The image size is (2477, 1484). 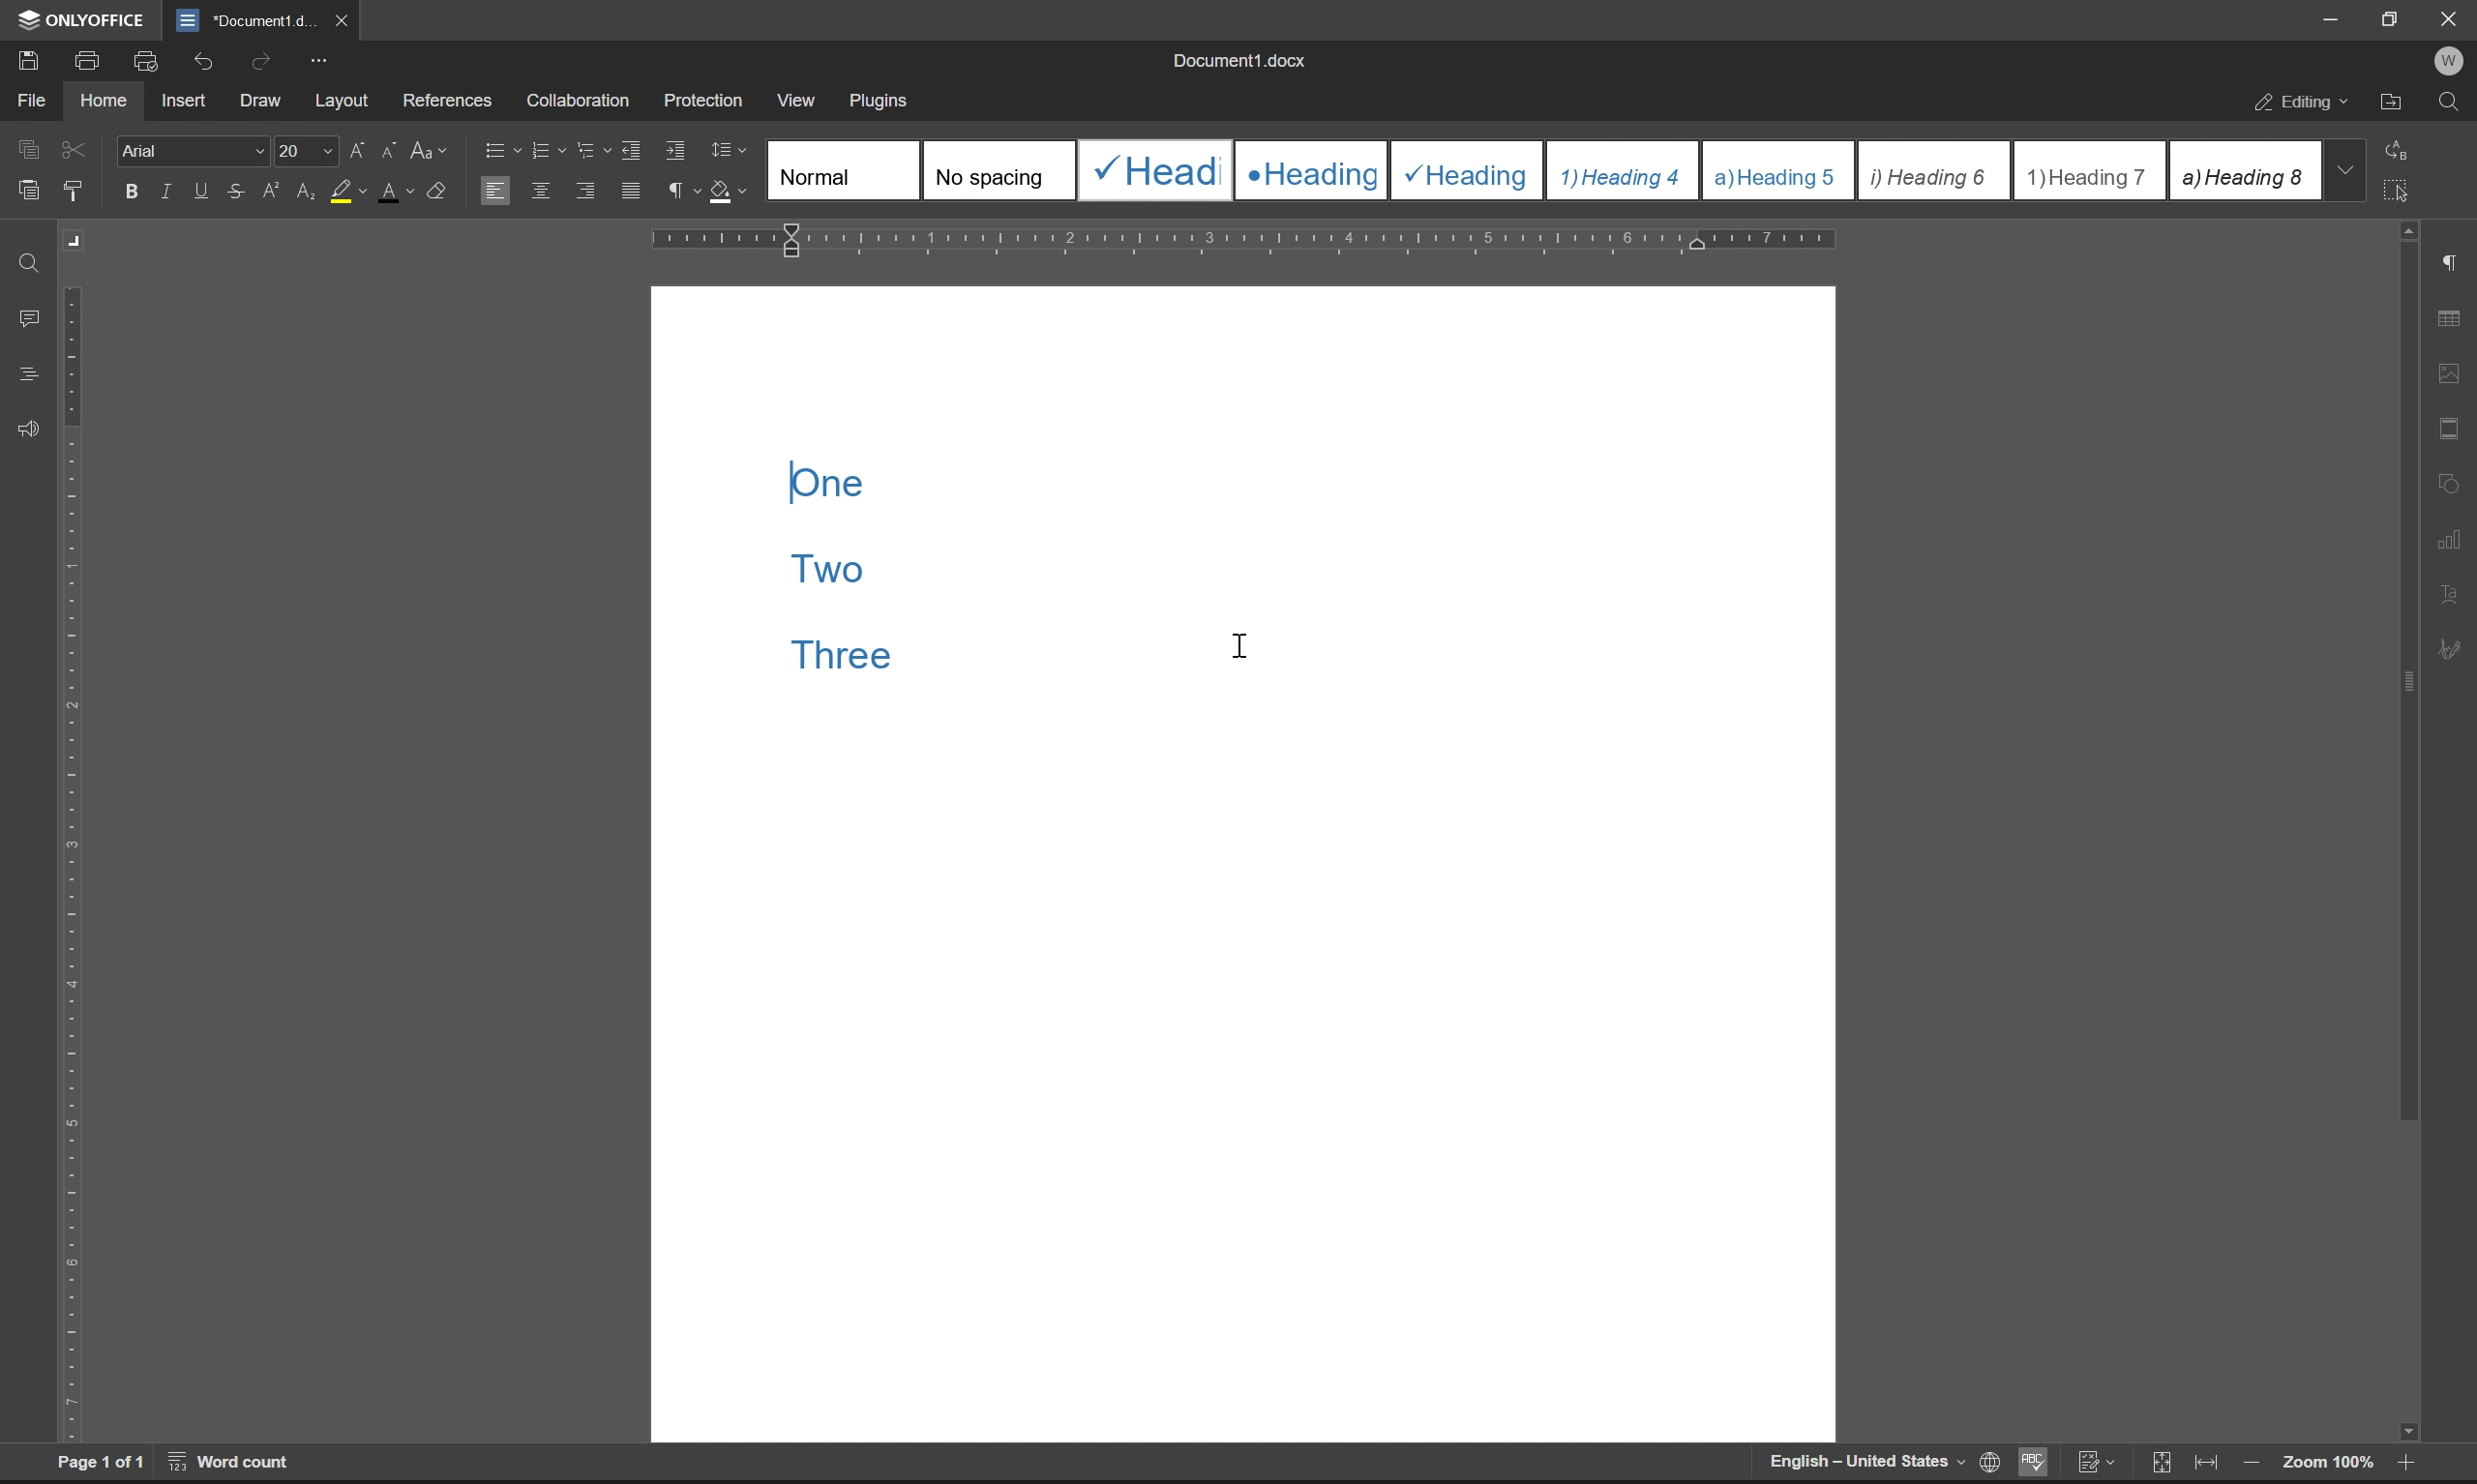 I want to click on Heading 8, so click(x=2243, y=169).